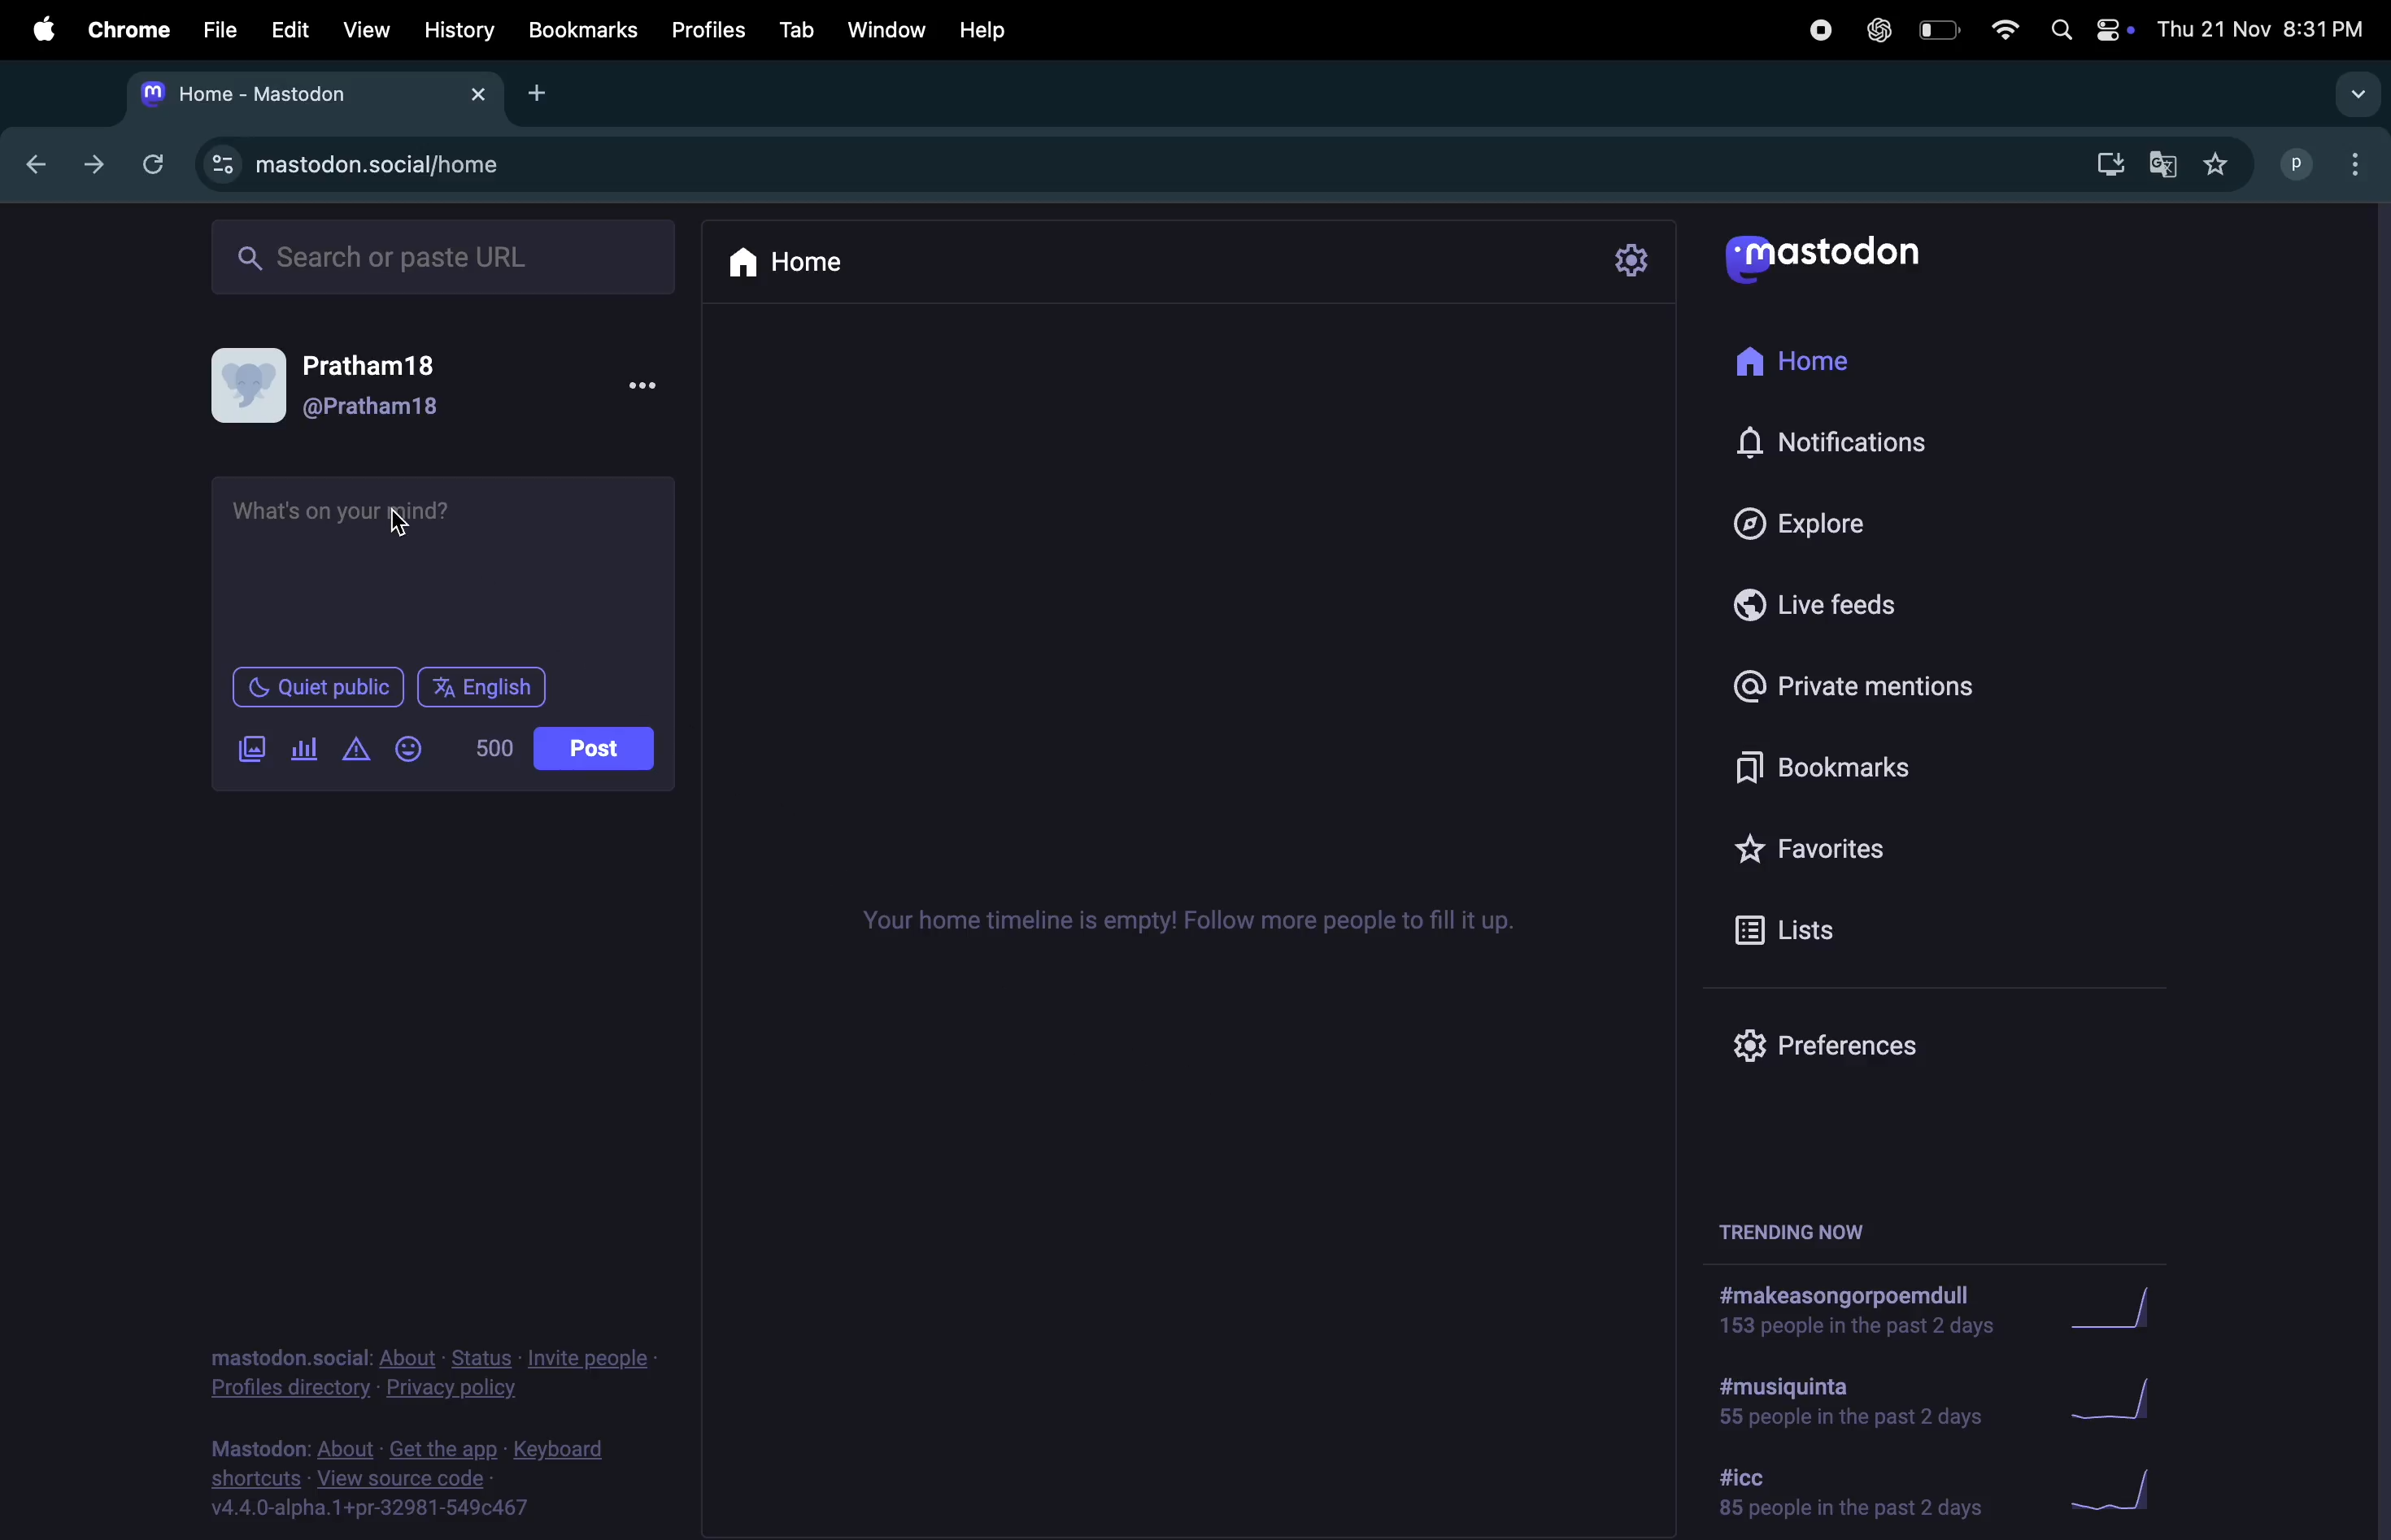 Image resolution: width=2391 pixels, height=1540 pixels. What do you see at coordinates (1822, 257) in the screenshot?
I see `mastadon` at bounding box center [1822, 257].